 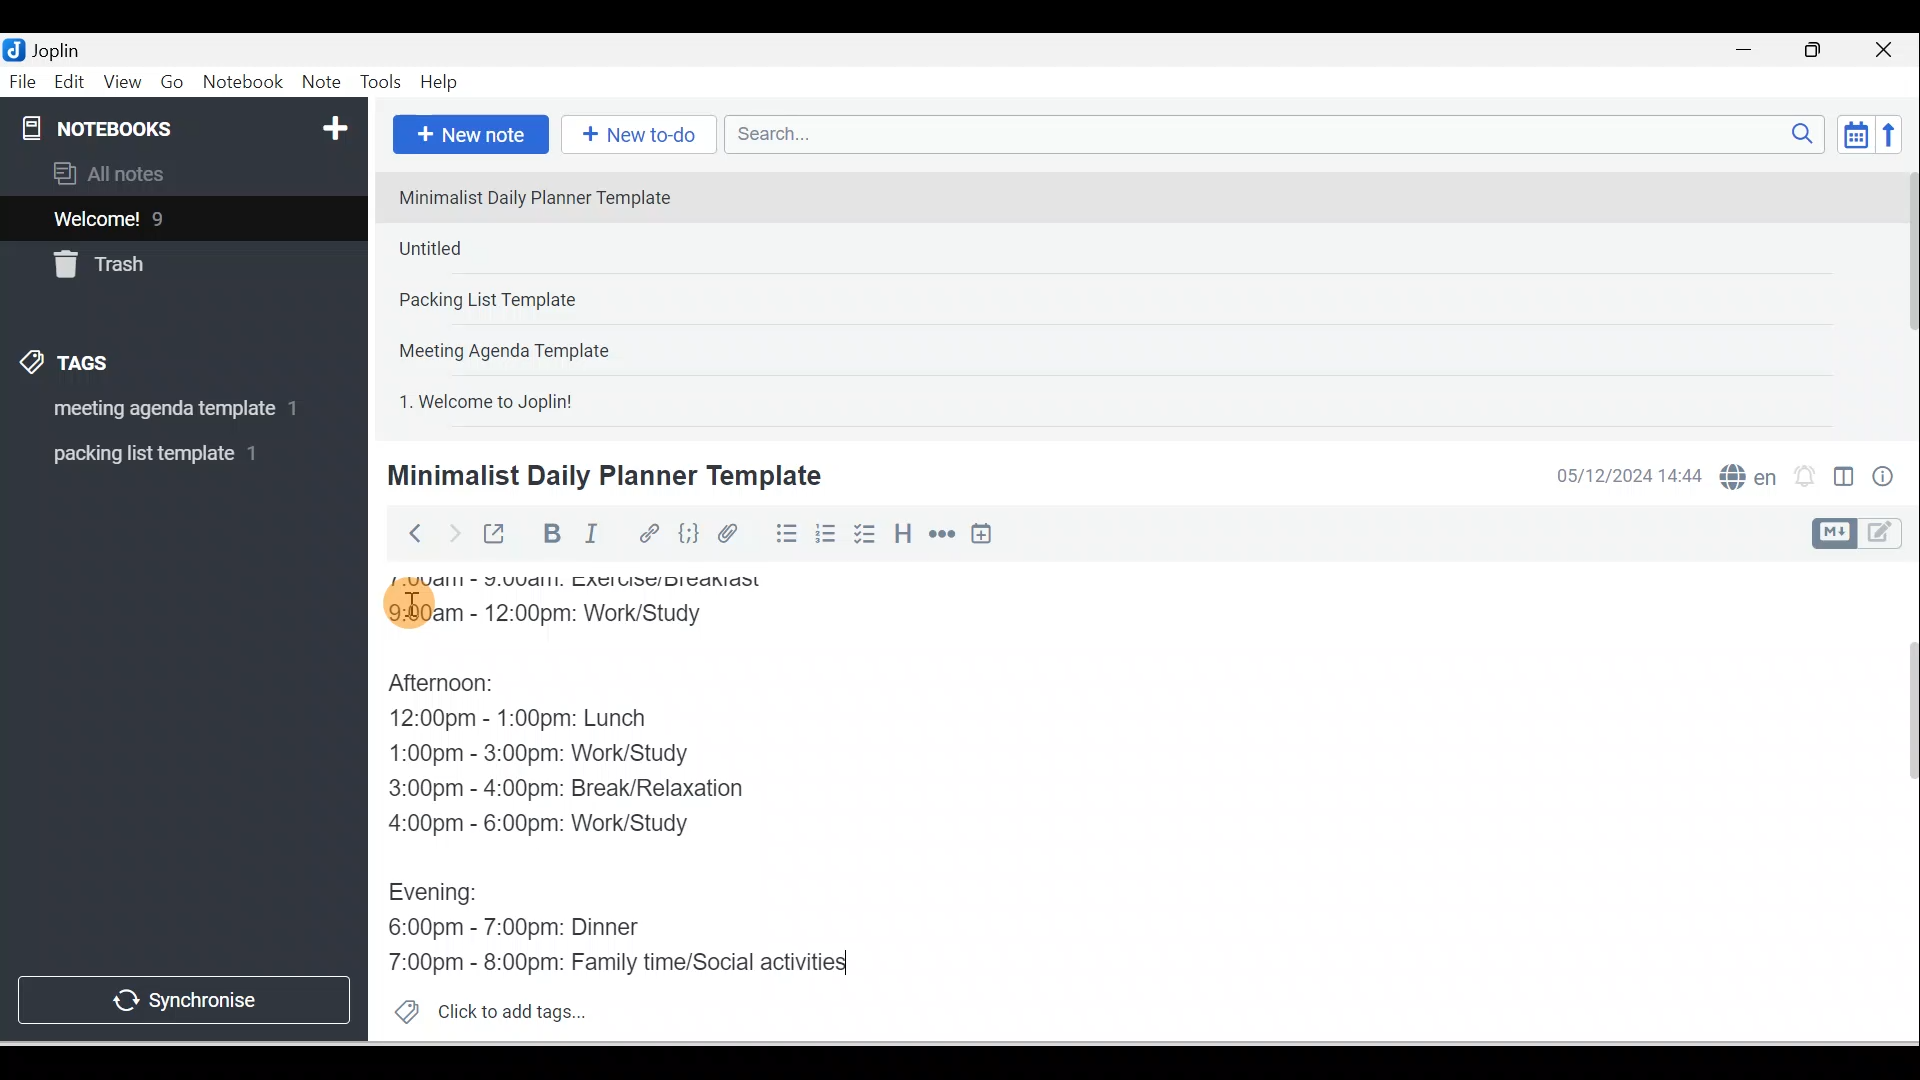 What do you see at coordinates (482, 1009) in the screenshot?
I see `Click to add tags` at bounding box center [482, 1009].